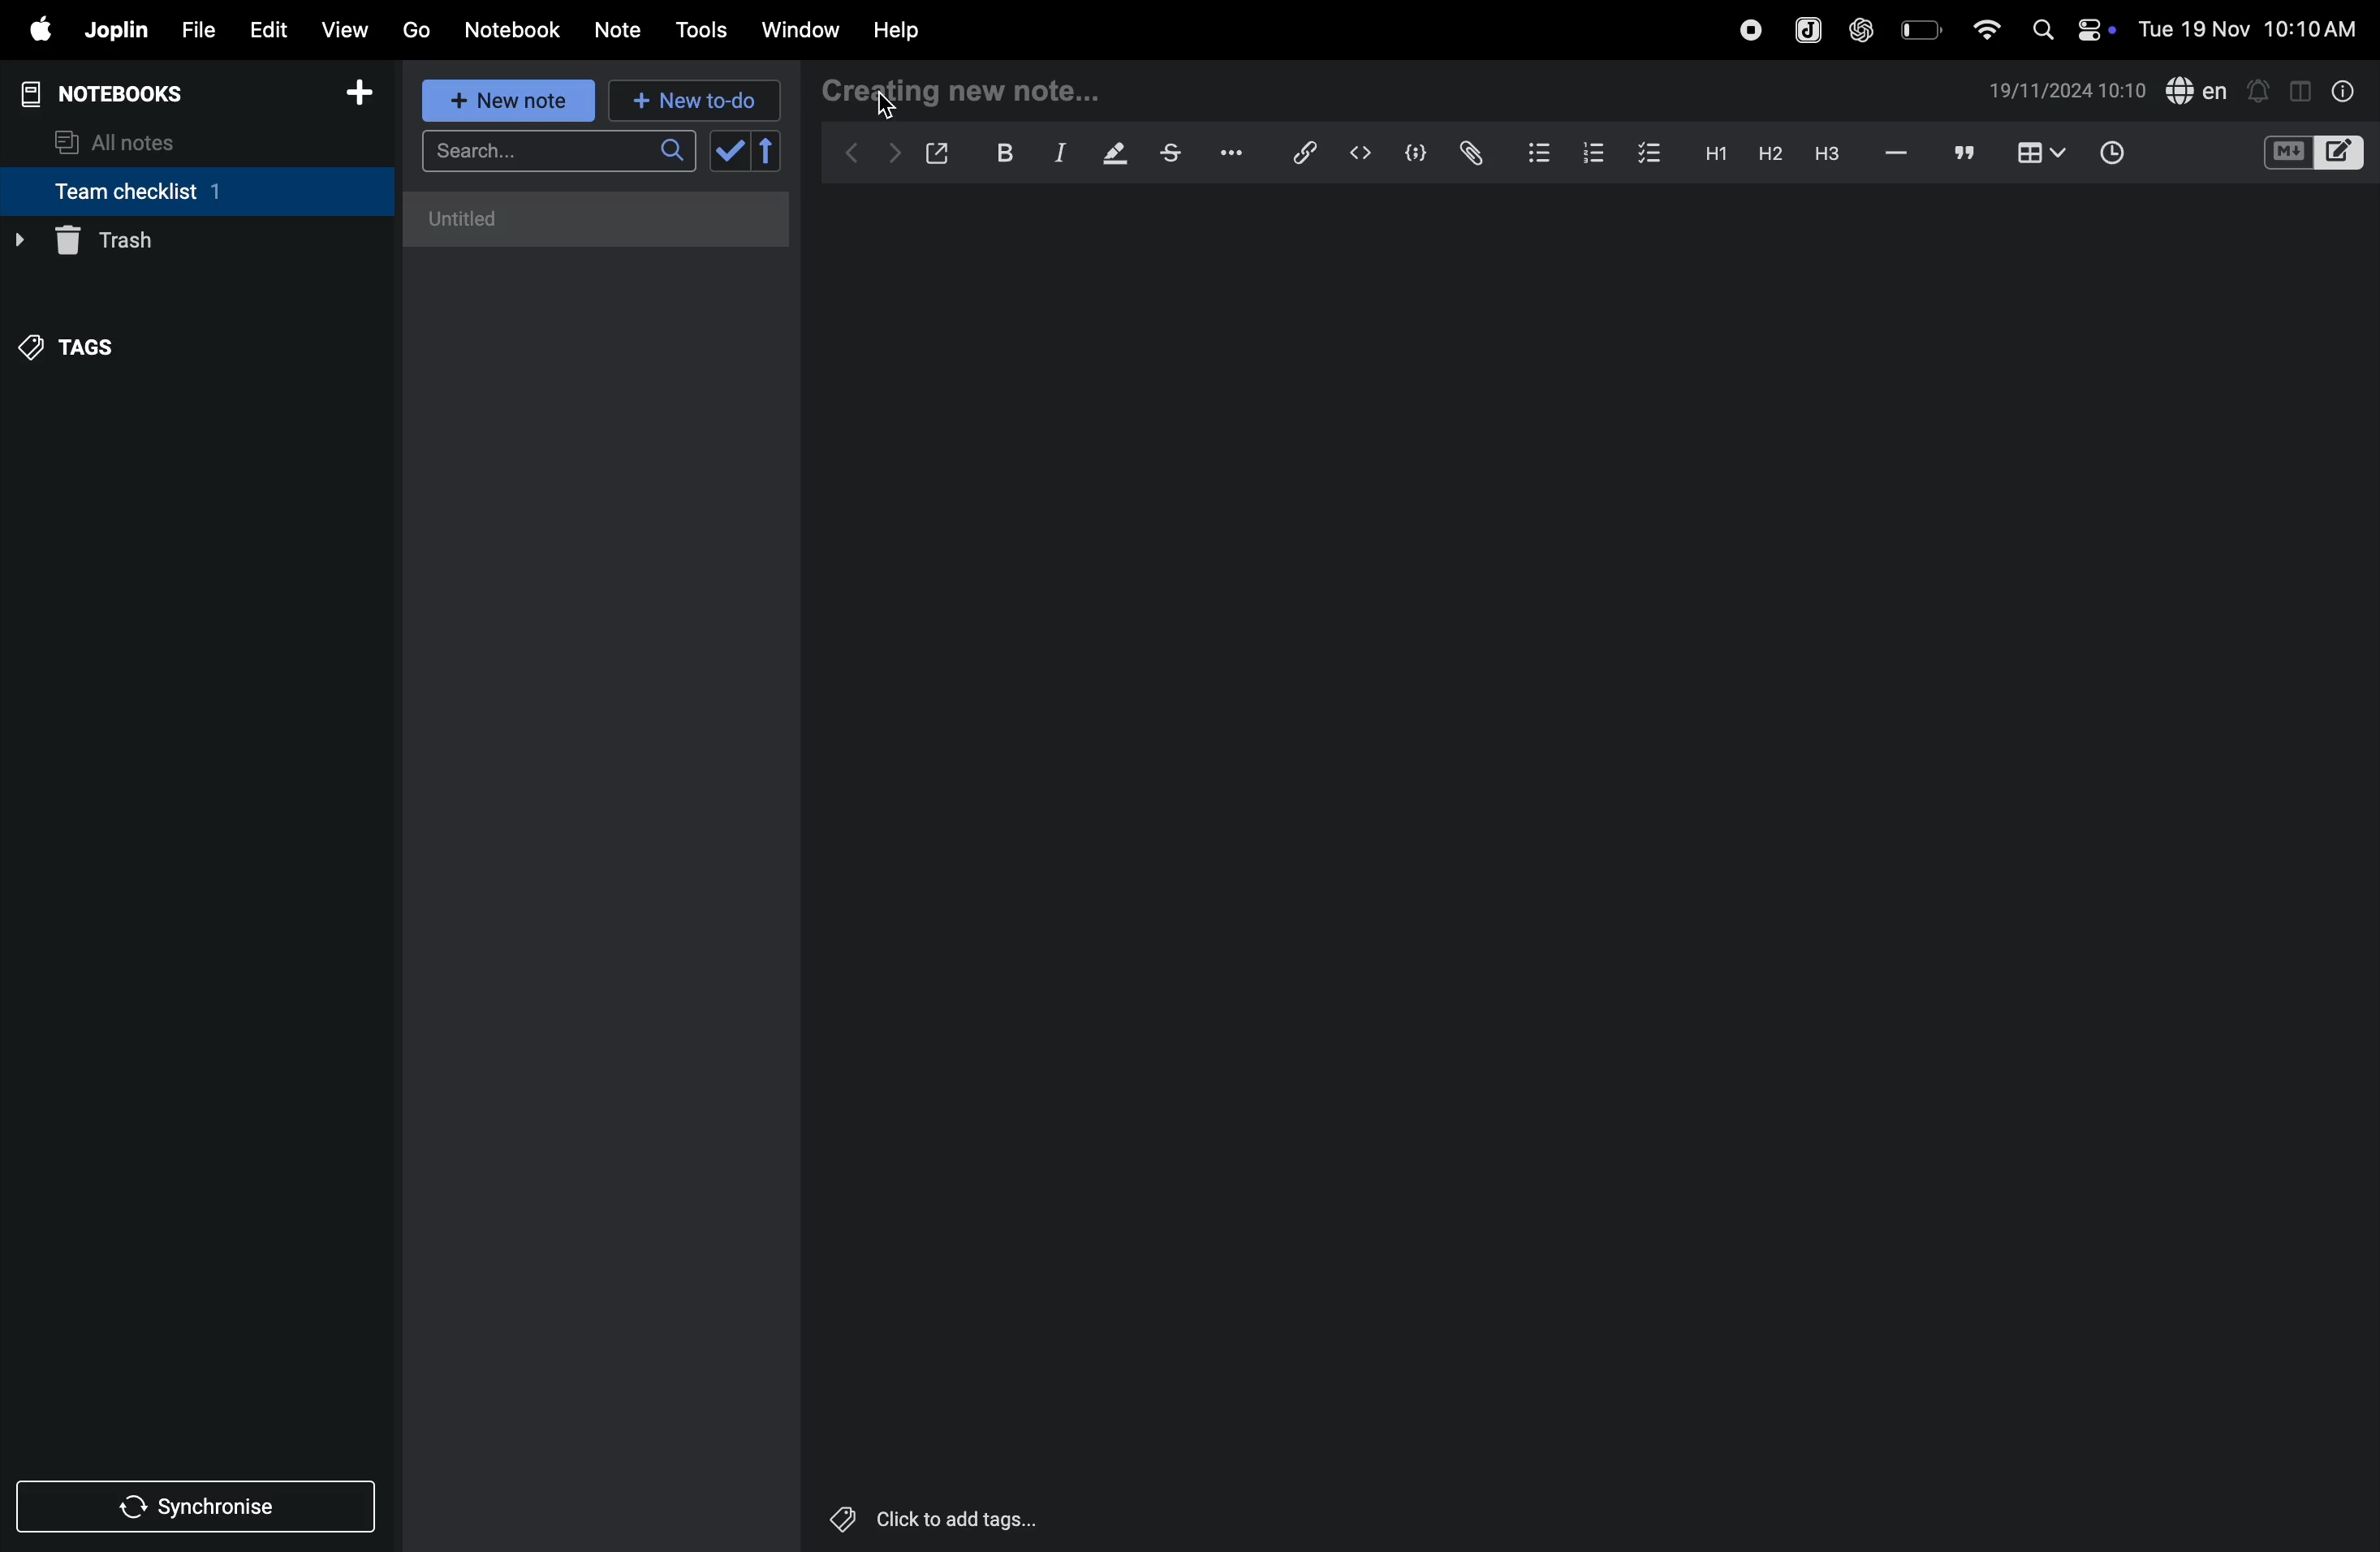 This screenshot has height=1552, width=2380. I want to click on new to d0, so click(691, 101).